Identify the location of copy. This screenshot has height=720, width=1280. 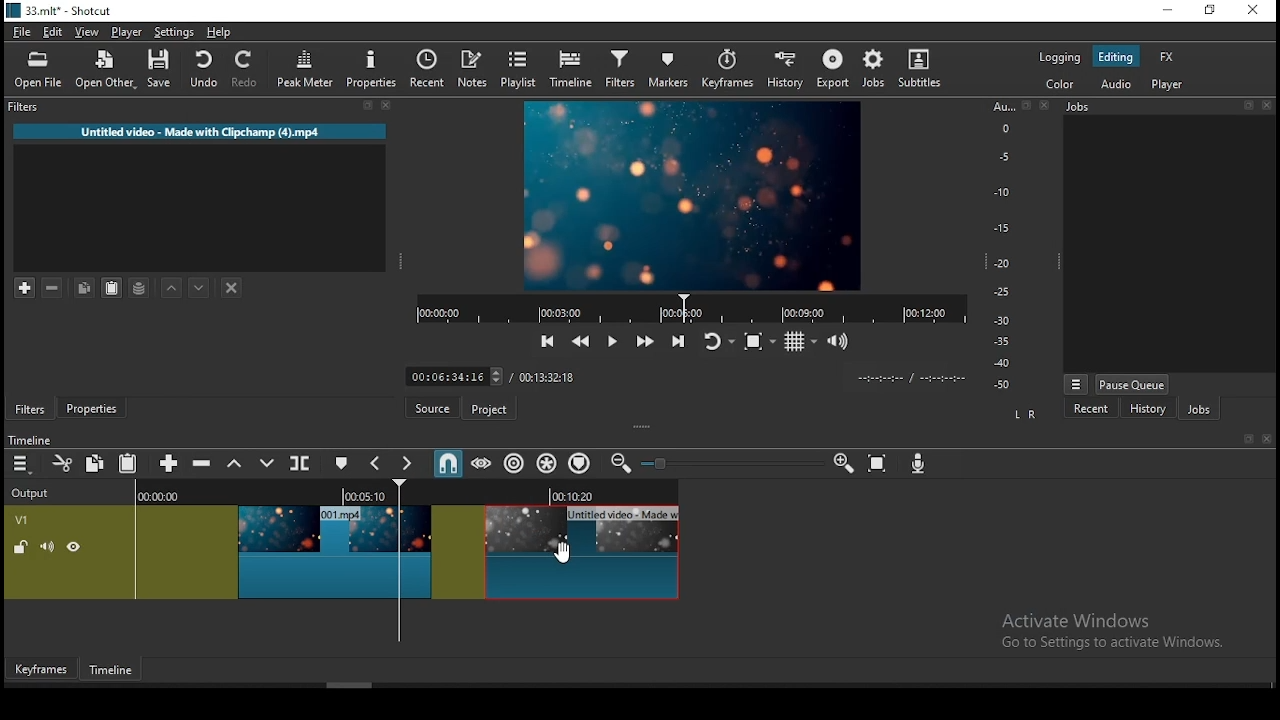
(98, 463).